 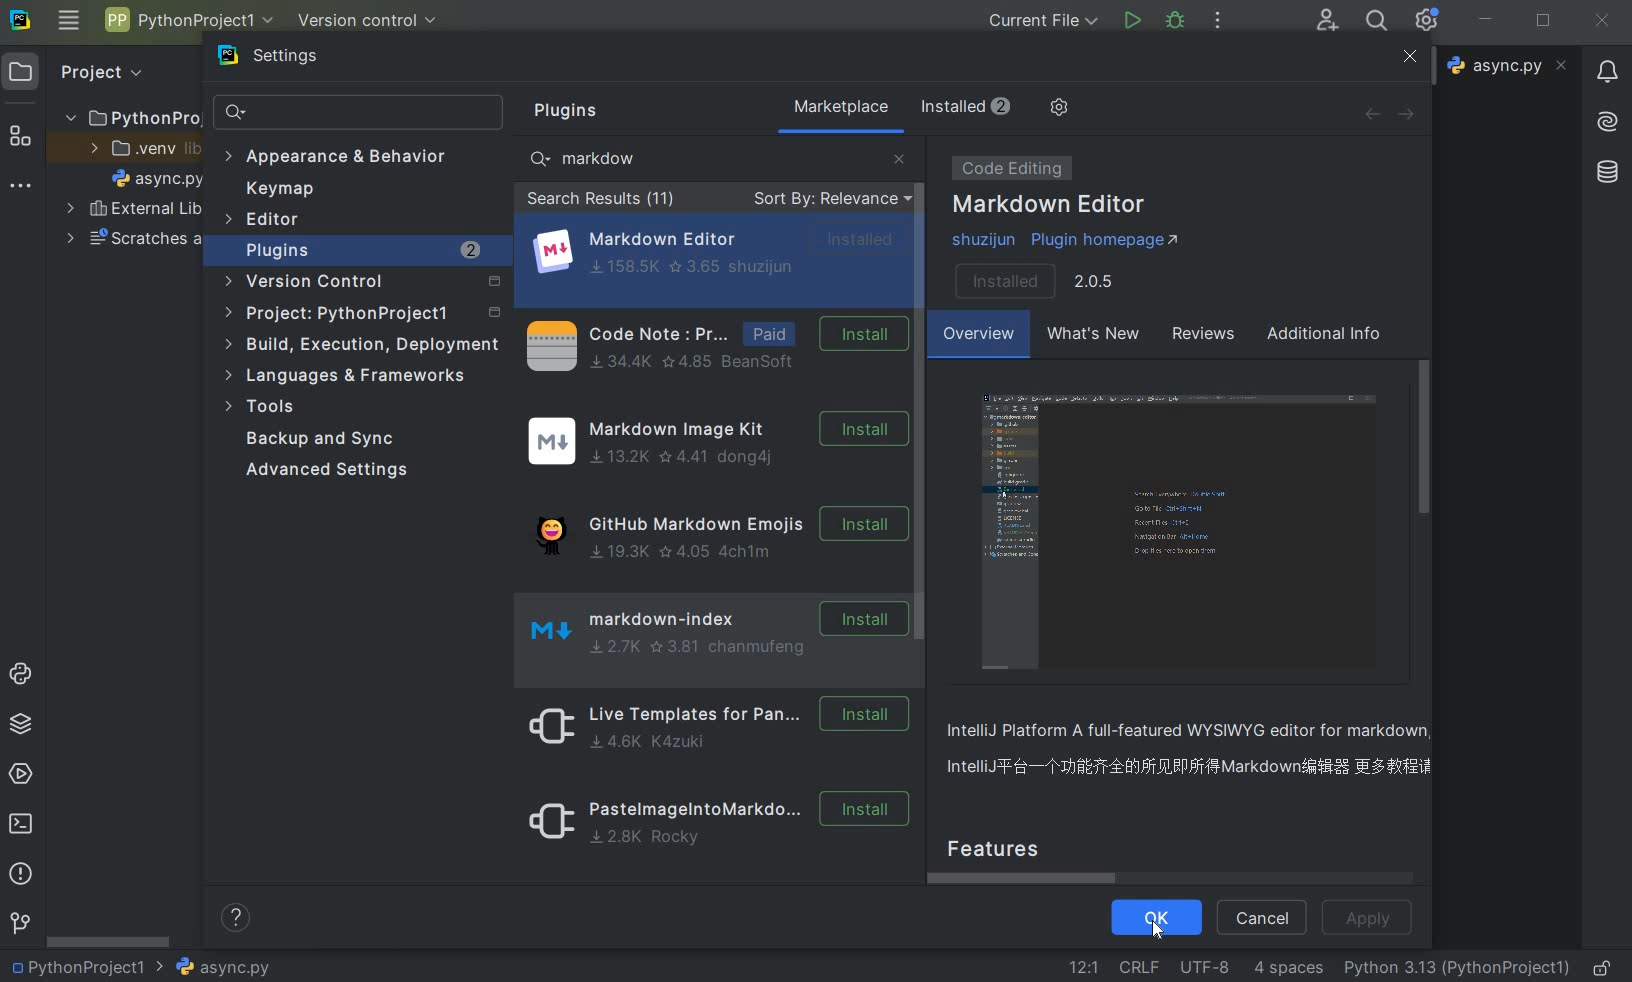 I want to click on project folder, so click(x=126, y=117).